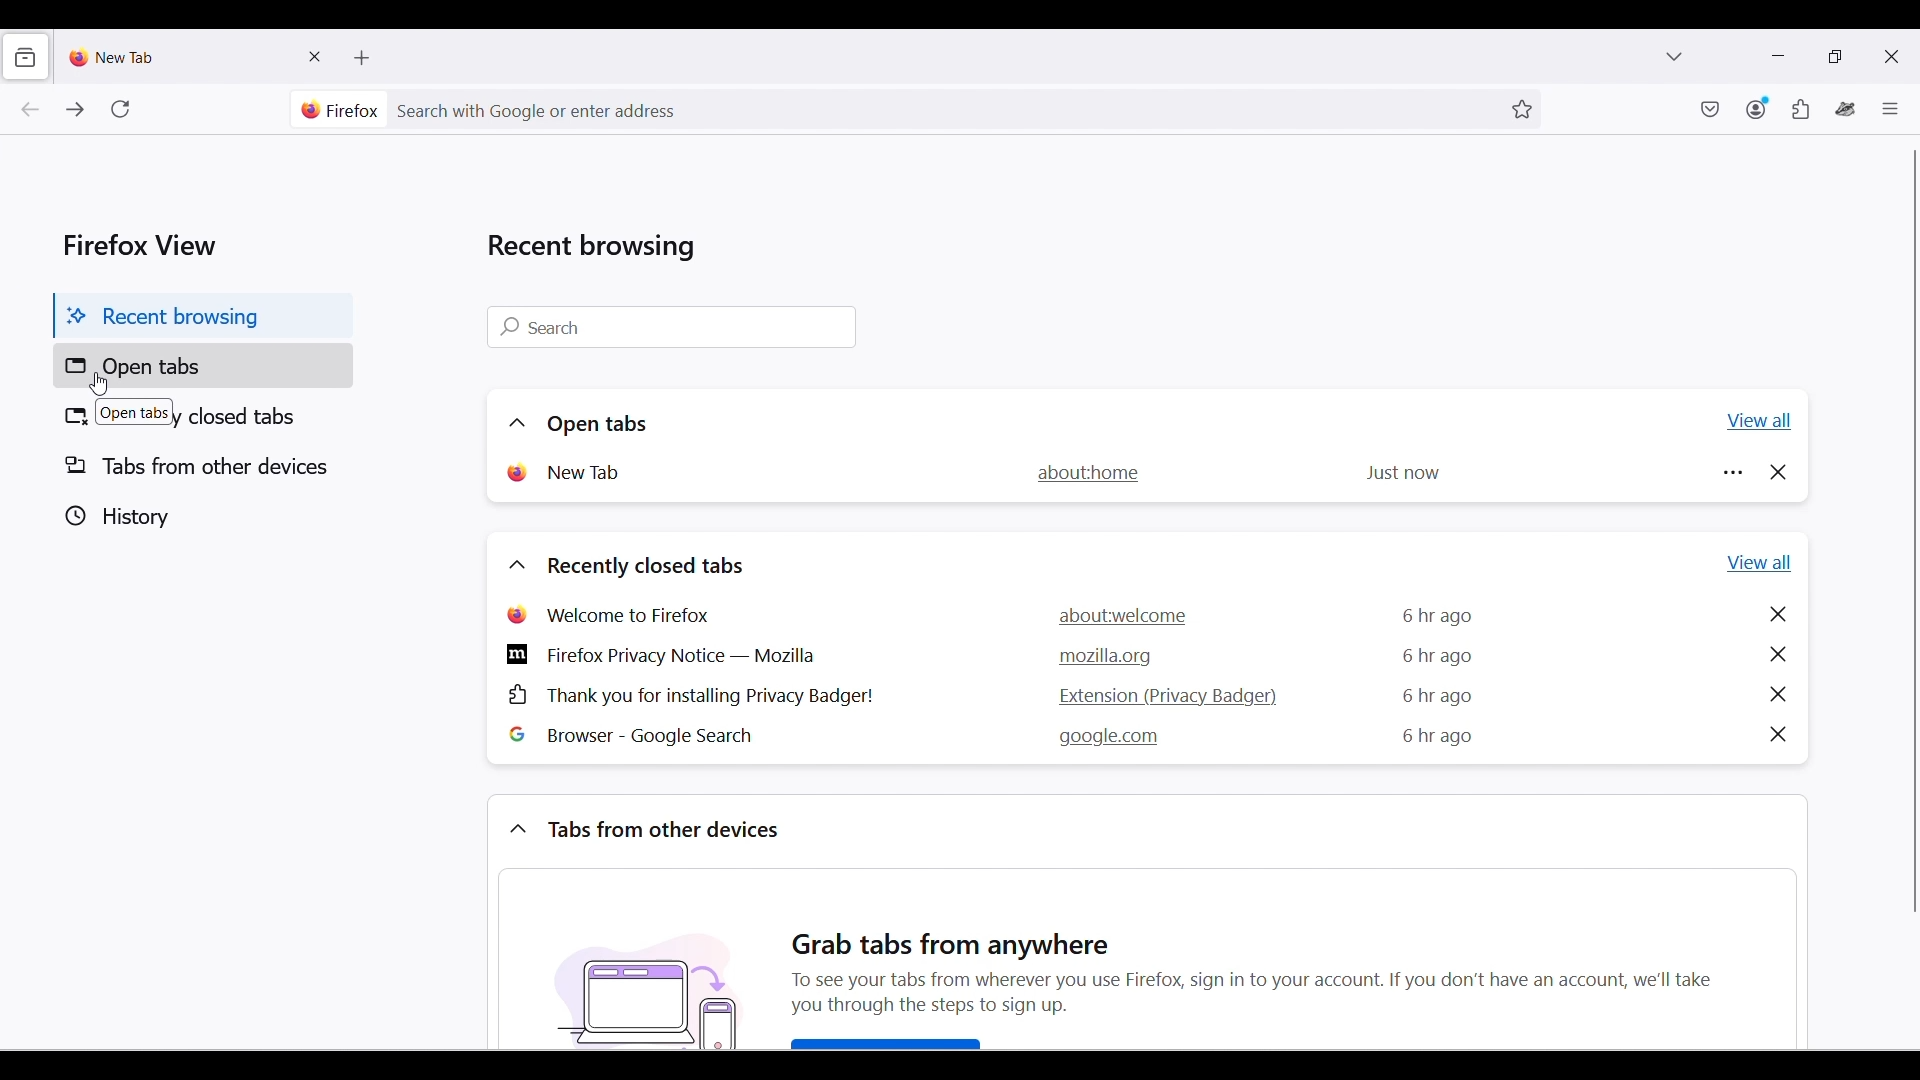 This screenshot has height=1080, width=1920. Describe the element at coordinates (592, 246) in the screenshot. I see `Page title - Recent browsing` at that location.